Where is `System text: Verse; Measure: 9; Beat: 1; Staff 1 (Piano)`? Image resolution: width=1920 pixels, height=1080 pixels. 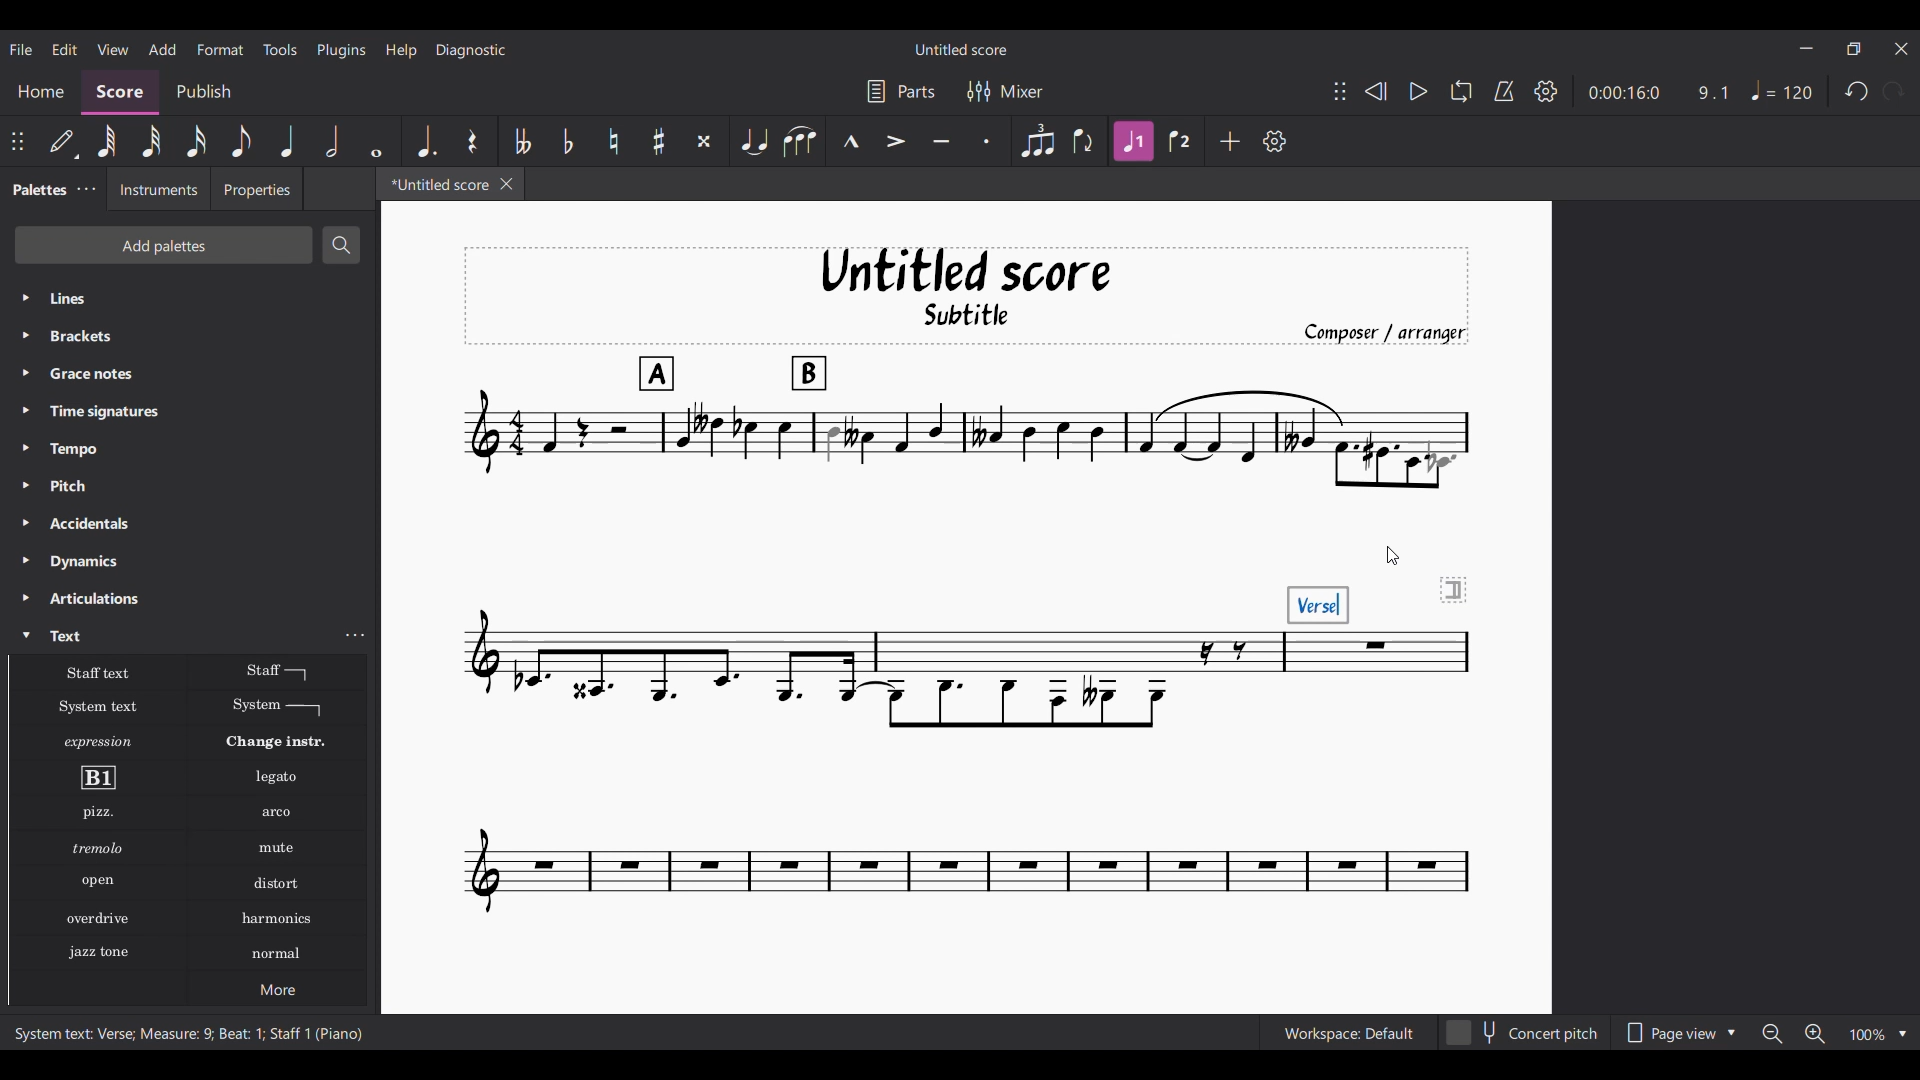
System text: Verse; Measure: 9; Beat: 1; Staff 1 (Piano) is located at coordinates (188, 1032).